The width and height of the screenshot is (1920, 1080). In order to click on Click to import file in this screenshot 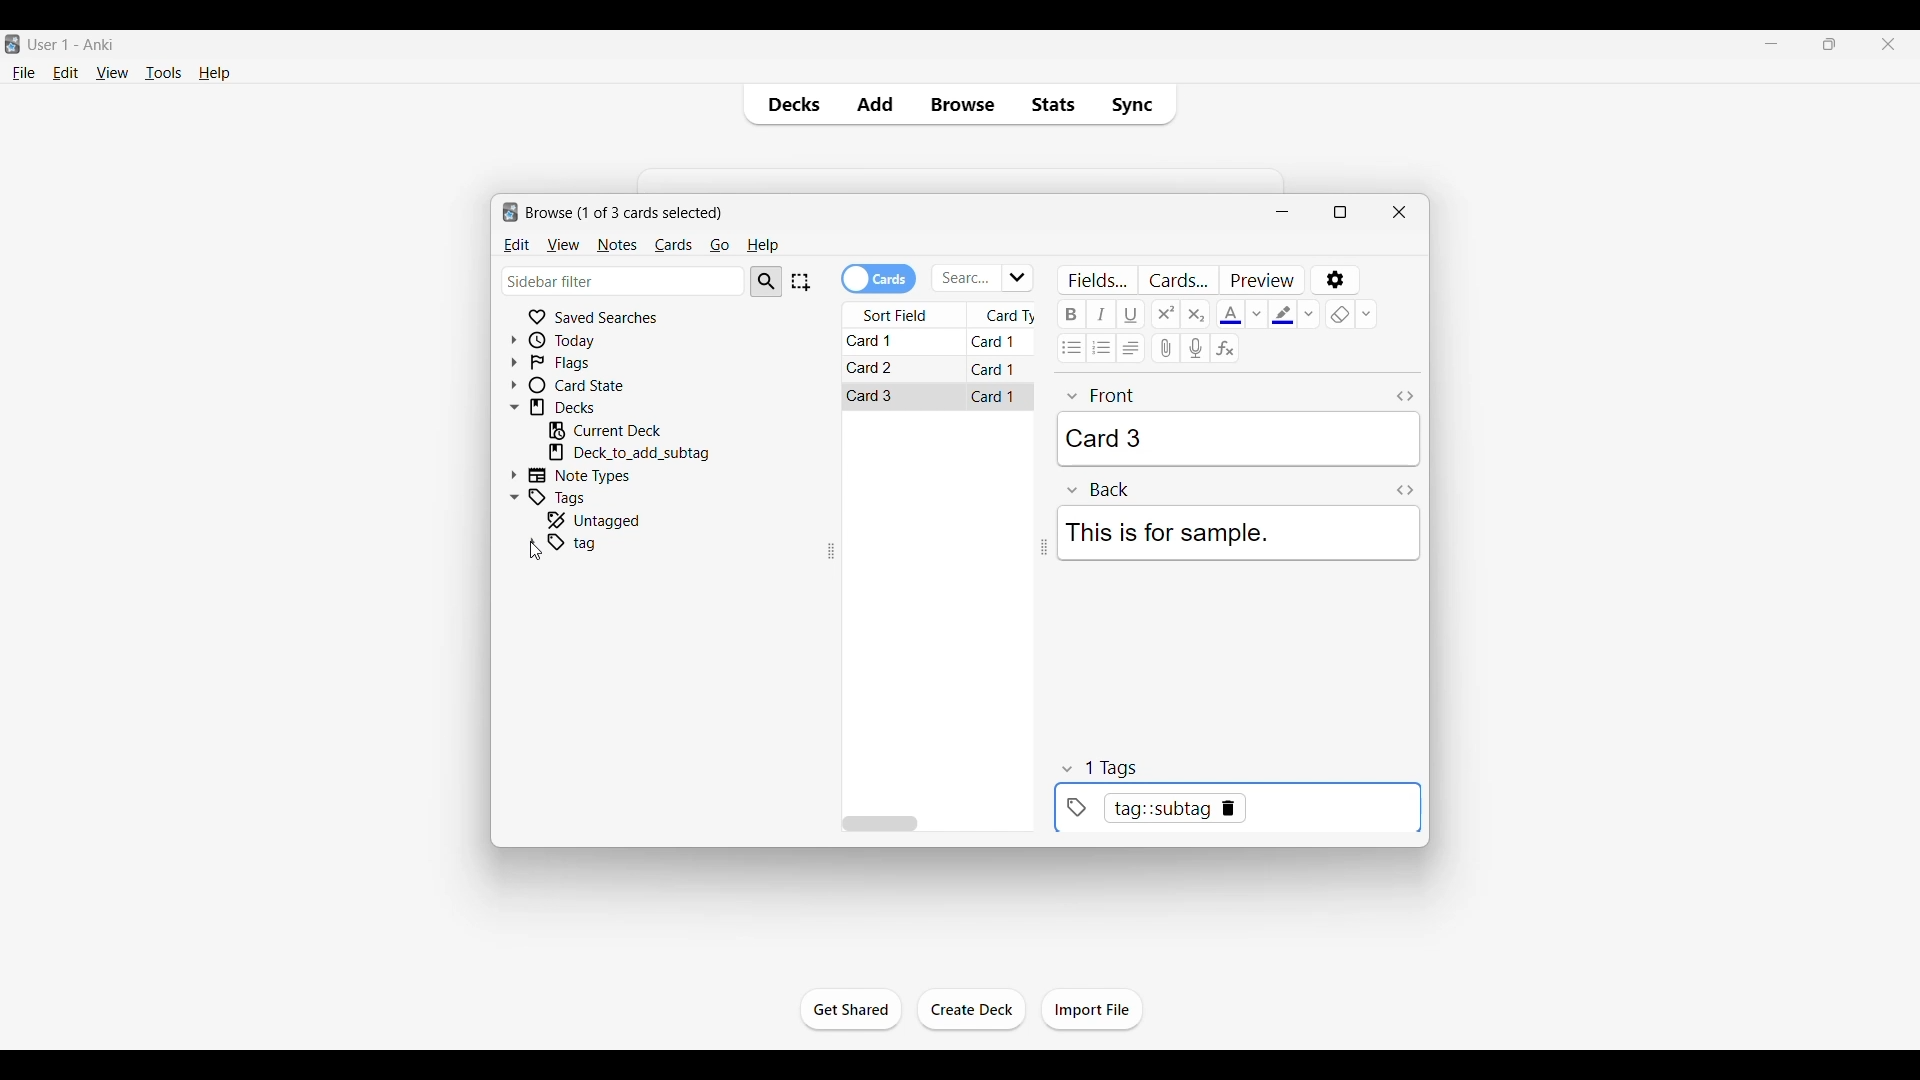, I will do `click(1093, 1010)`.